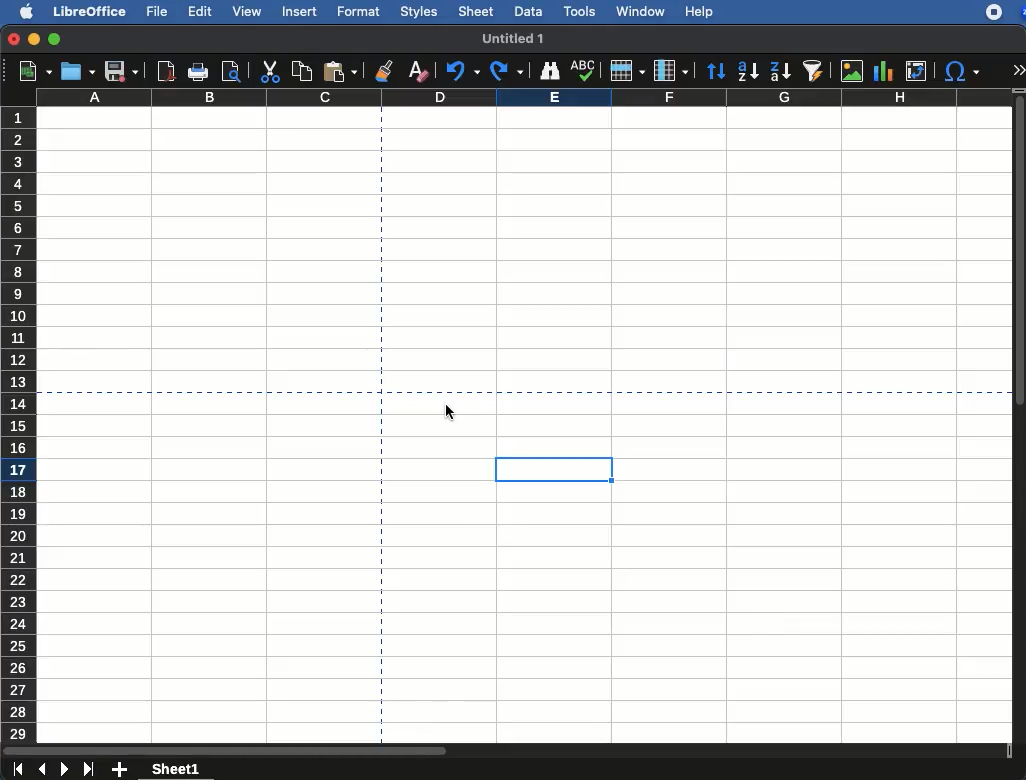 This screenshot has height=780, width=1026. What do you see at coordinates (700, 12) in the screenshot?
I see `help` at bounding box center [700, 12].